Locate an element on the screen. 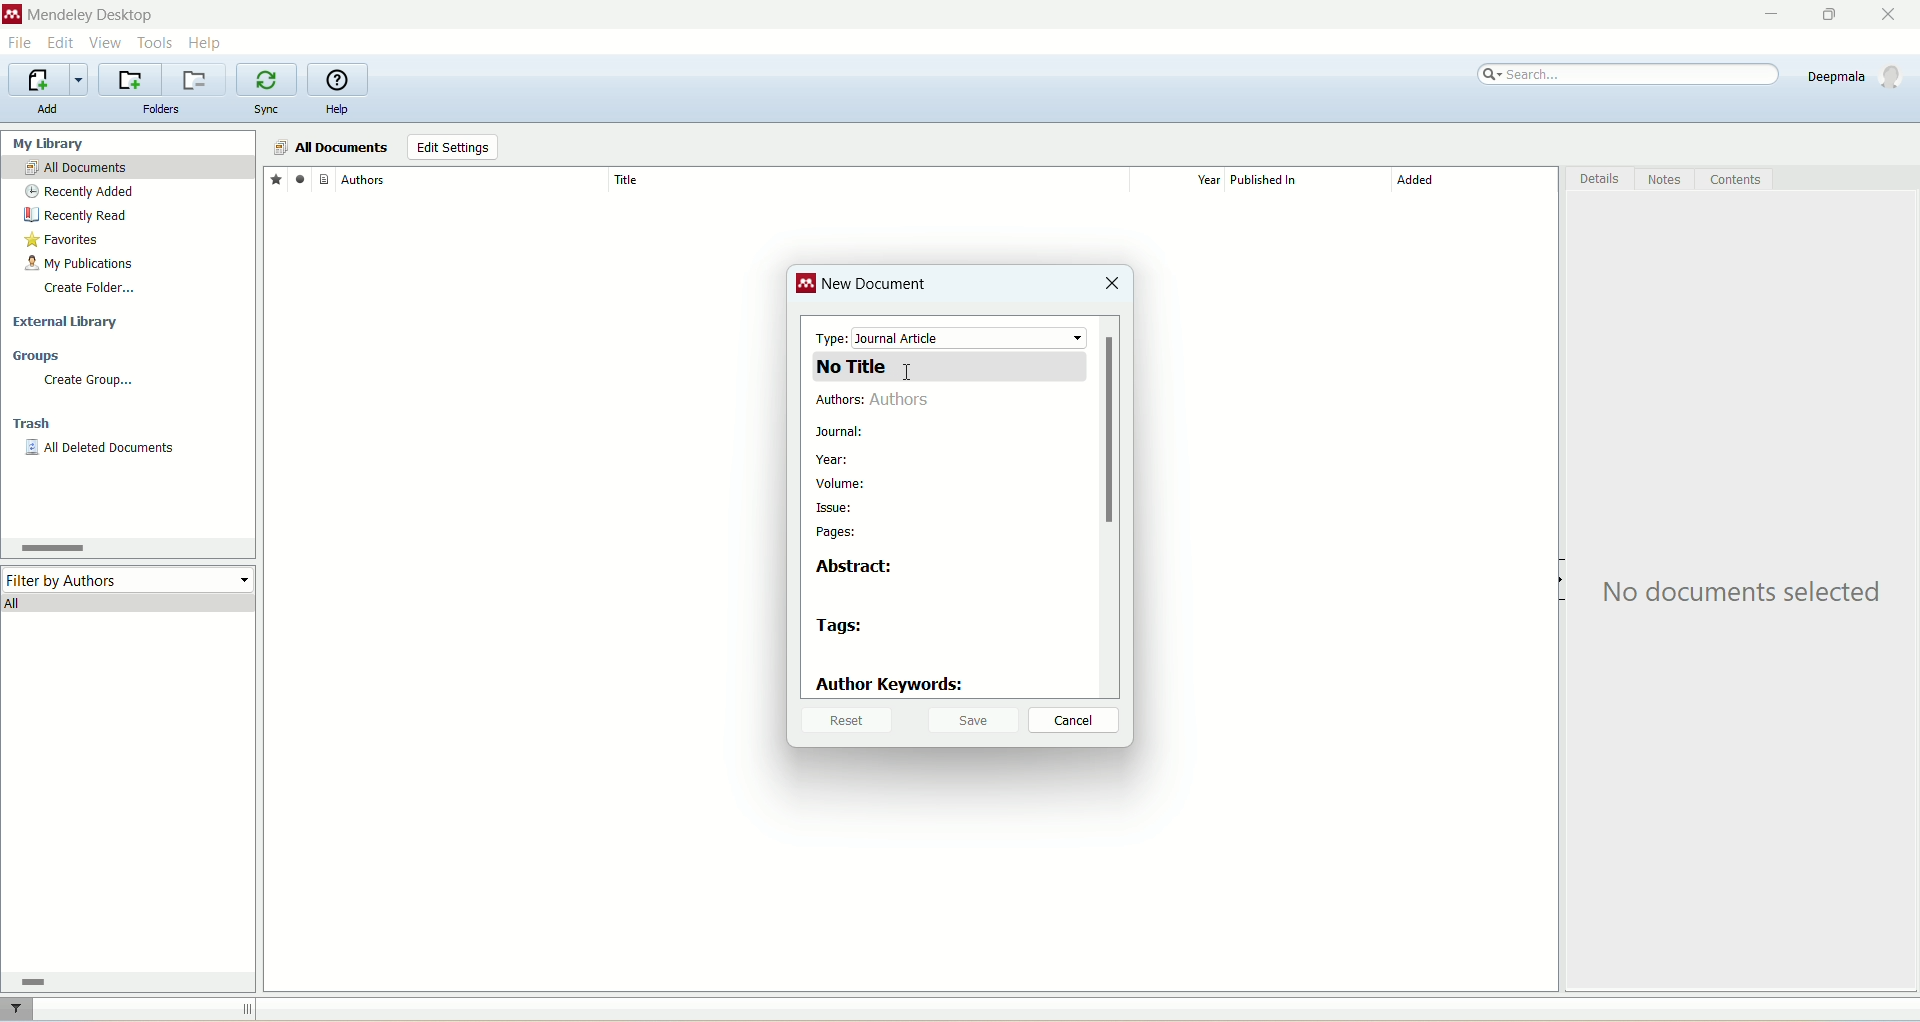 Image resolution: width=1920 pixels, height=1022 pixels. account is located at coordinates (1858, 76).